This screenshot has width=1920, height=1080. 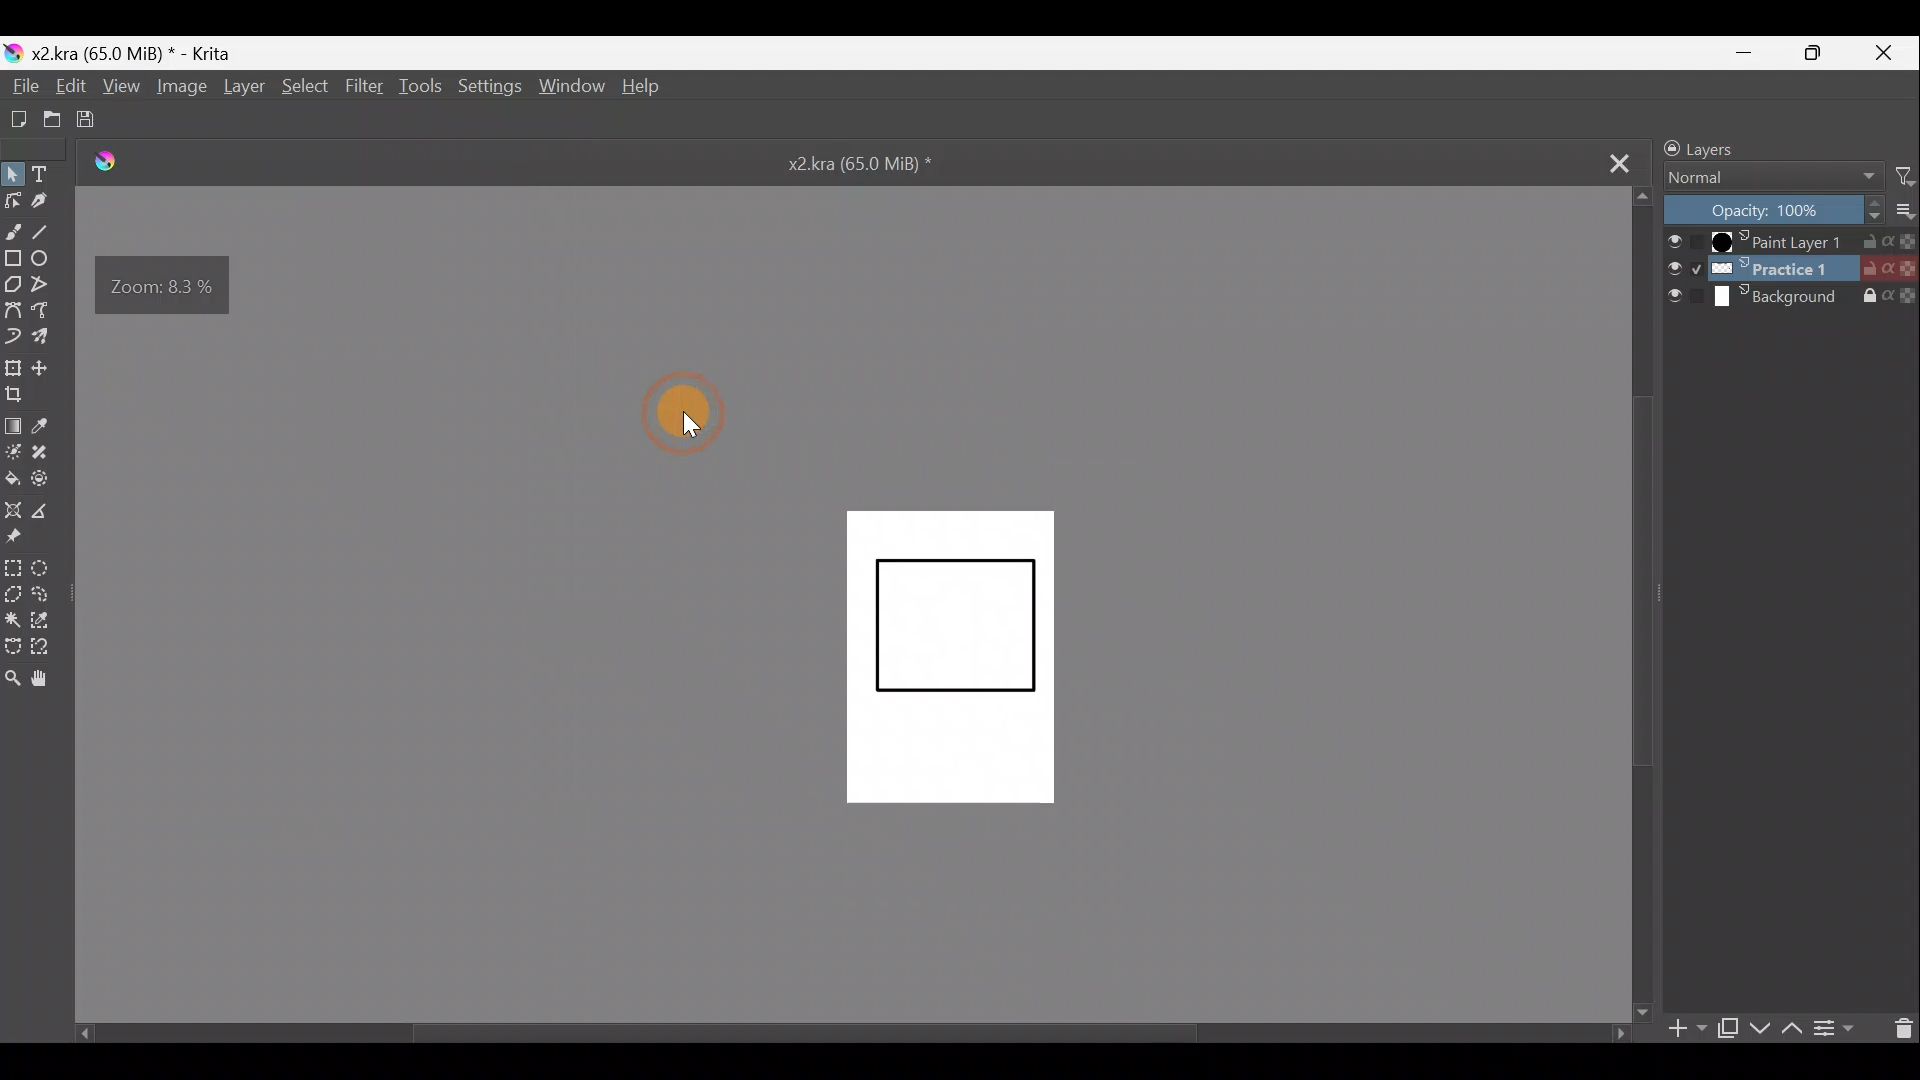 I want to click on Multibrush tool, so click(x=50, y=335).